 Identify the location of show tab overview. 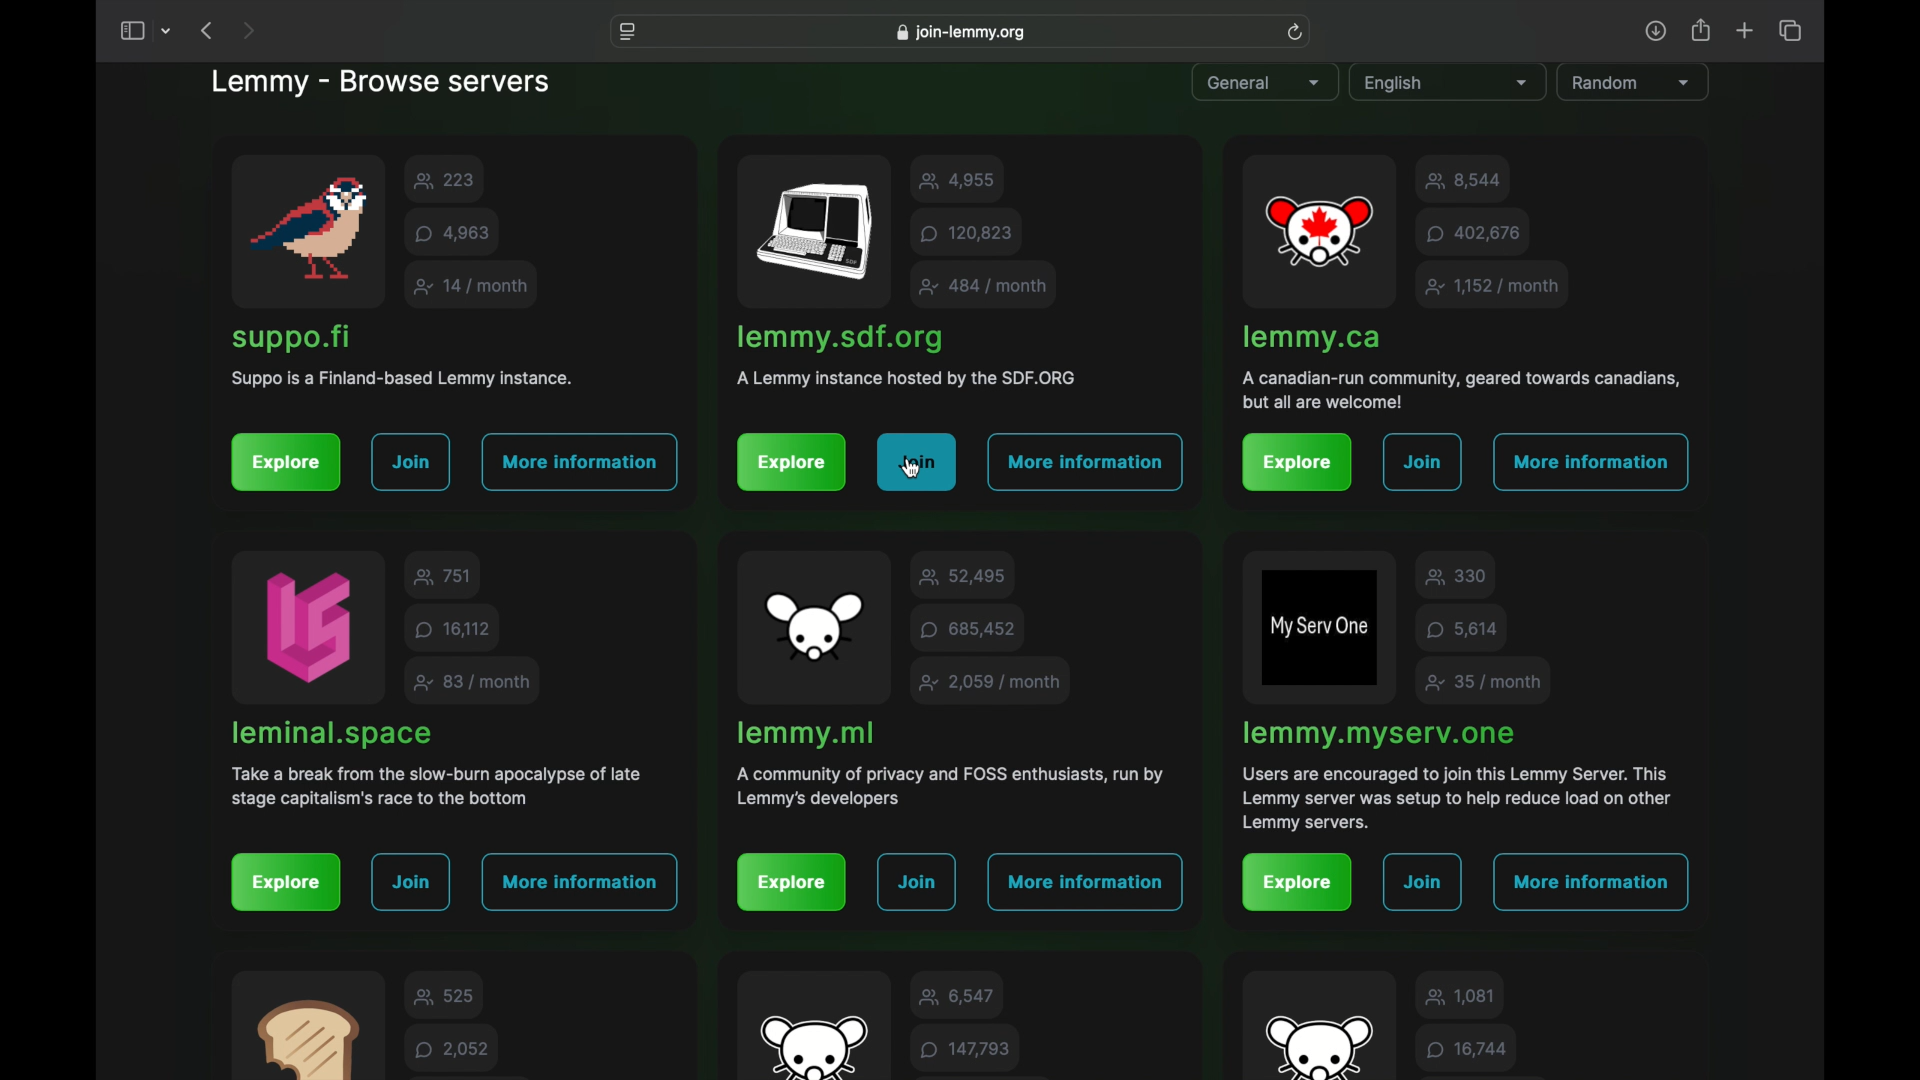
(1789, 31).